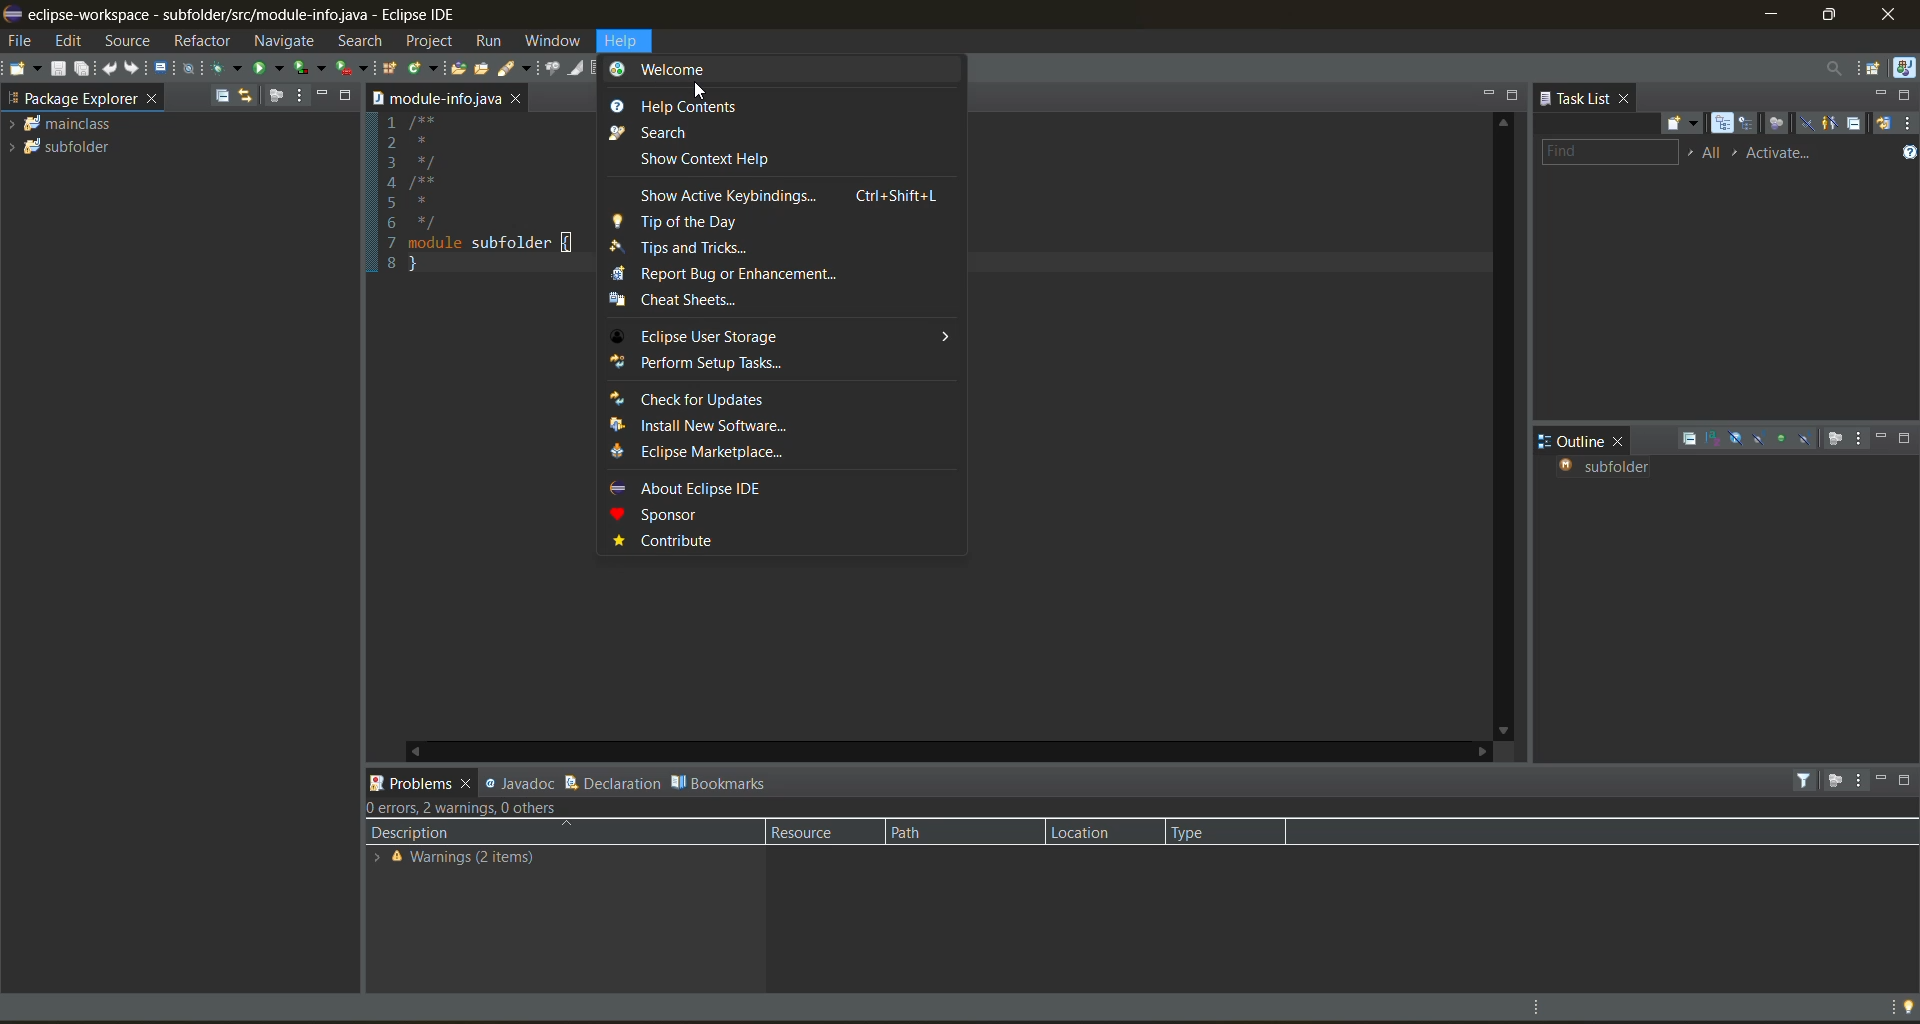 The image size is (1920, 1024). Describe the element at coordinates (1837, 440) in the screenshot. I see `focus on active task` at that location.